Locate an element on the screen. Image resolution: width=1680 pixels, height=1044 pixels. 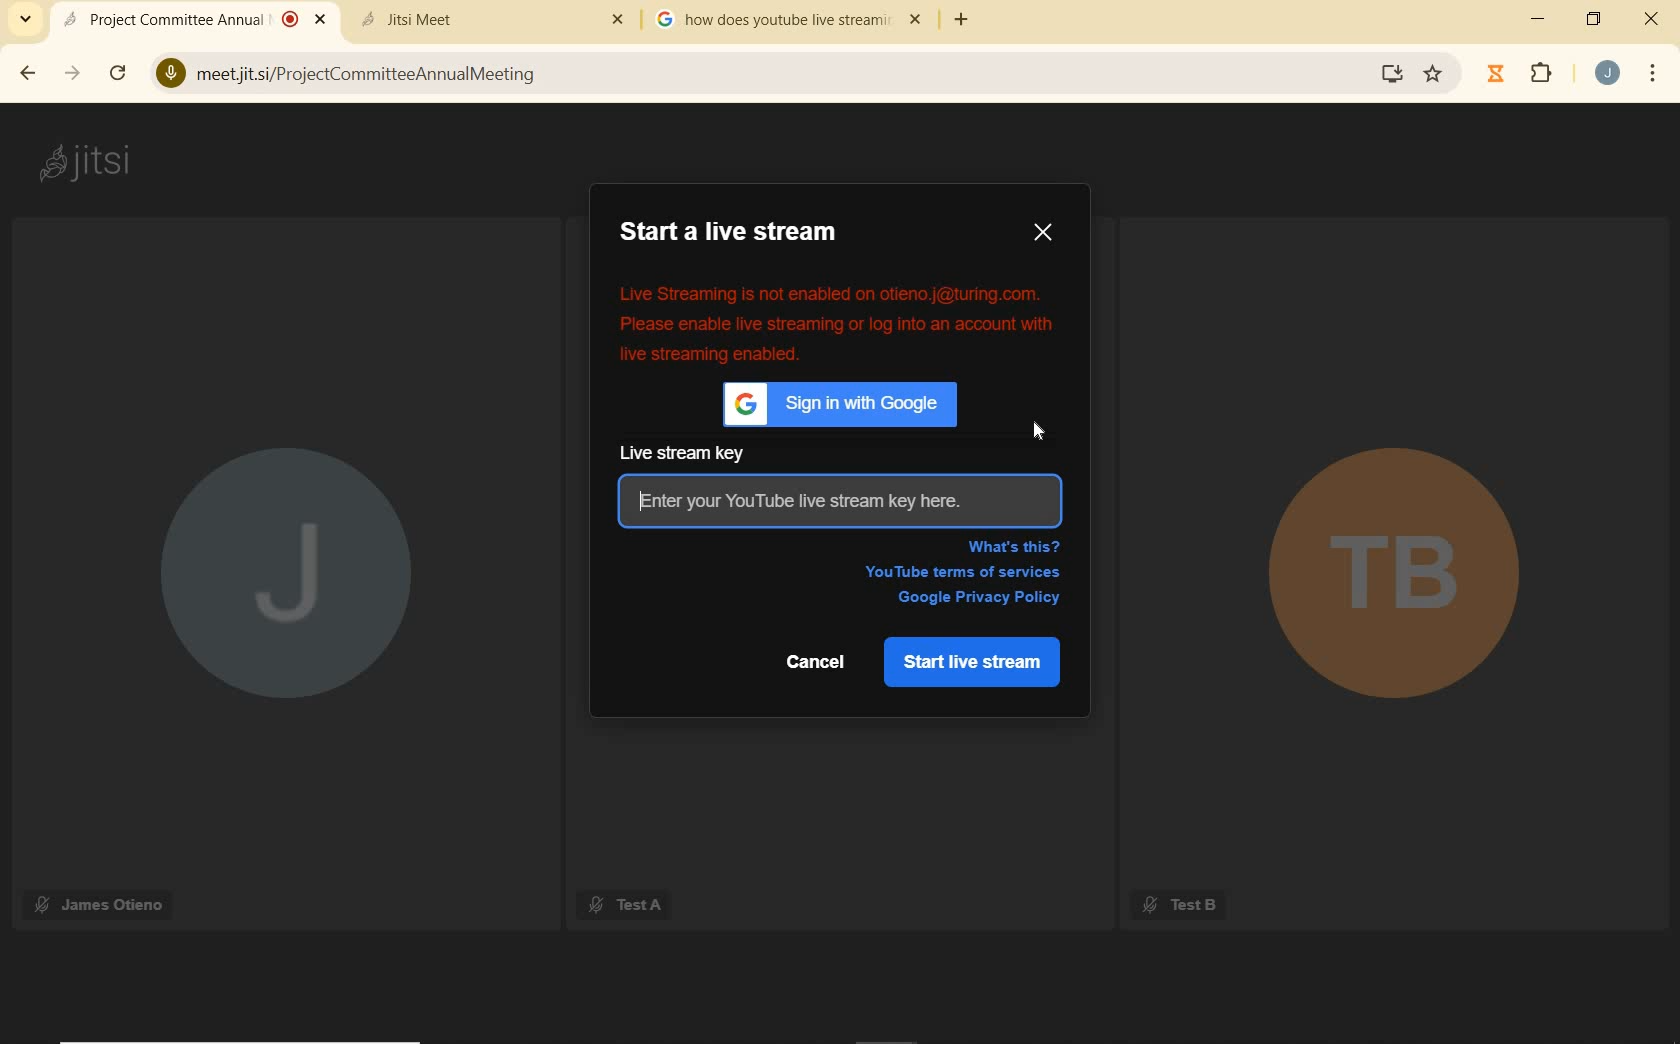
live stream key is located at coordinates (689, 453).